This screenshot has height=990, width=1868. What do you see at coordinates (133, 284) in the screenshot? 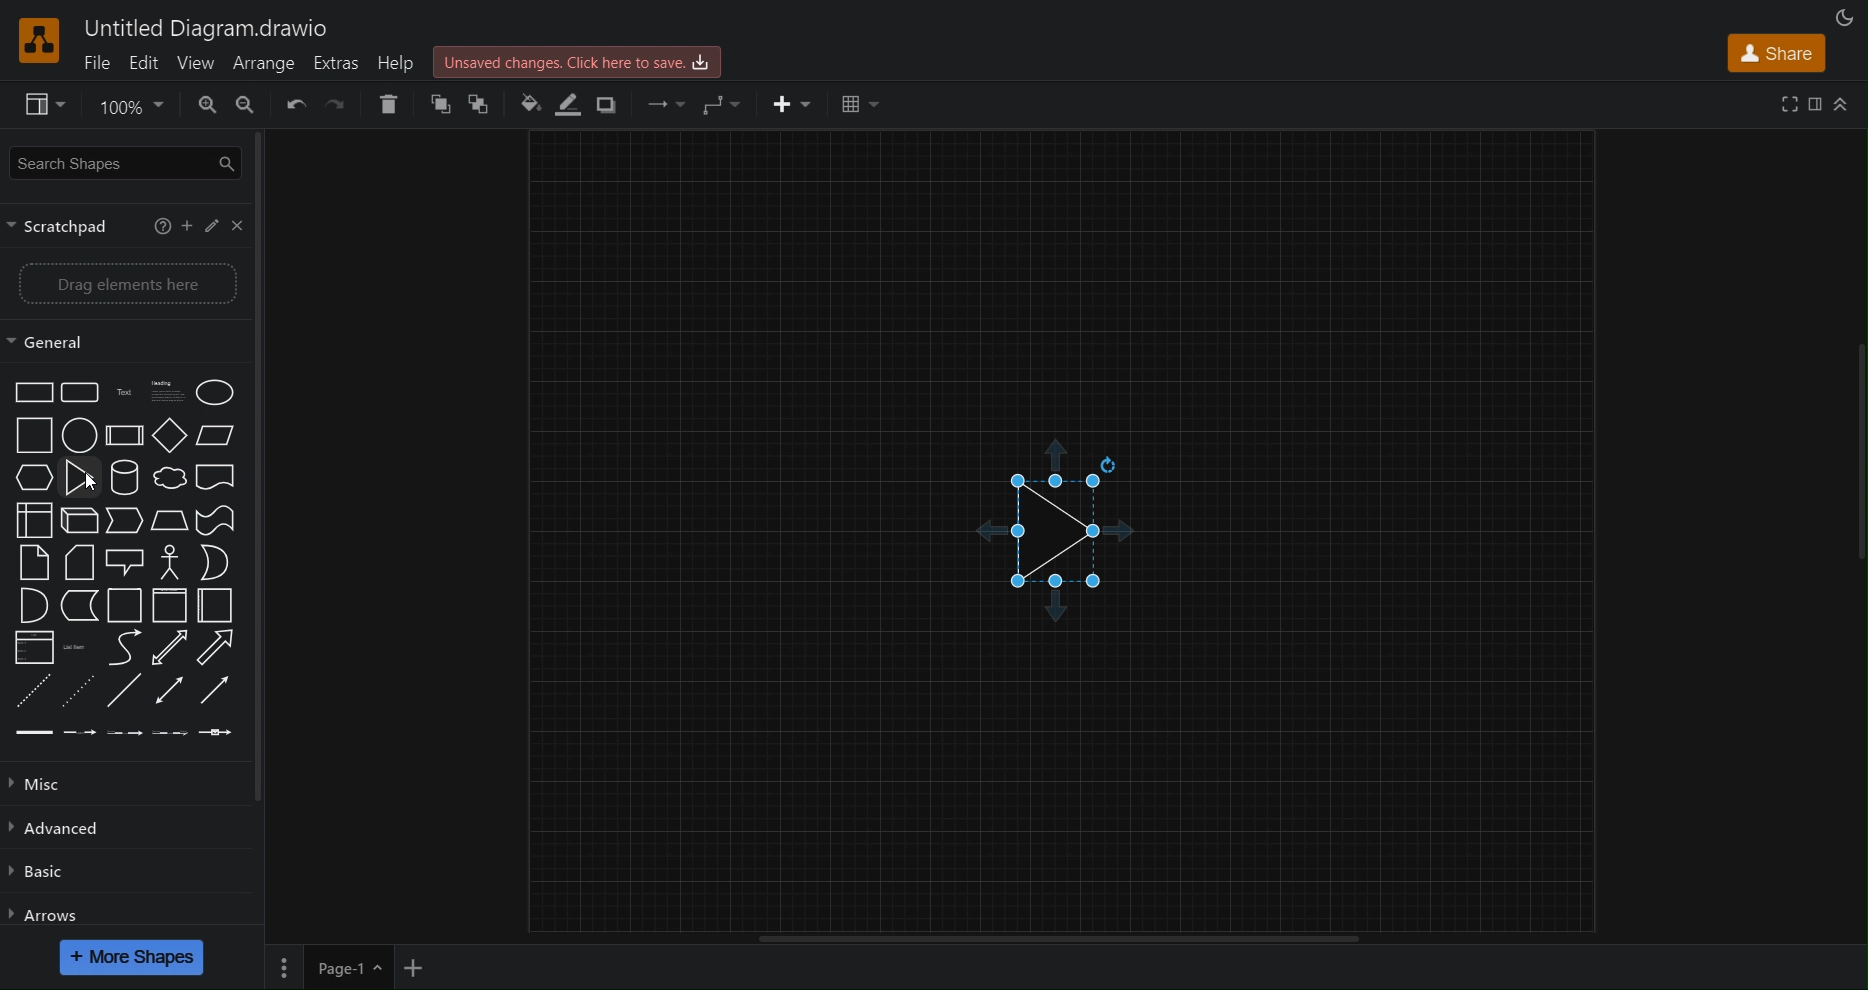
I see `Drag elements here` at bounding box center [133, 284].